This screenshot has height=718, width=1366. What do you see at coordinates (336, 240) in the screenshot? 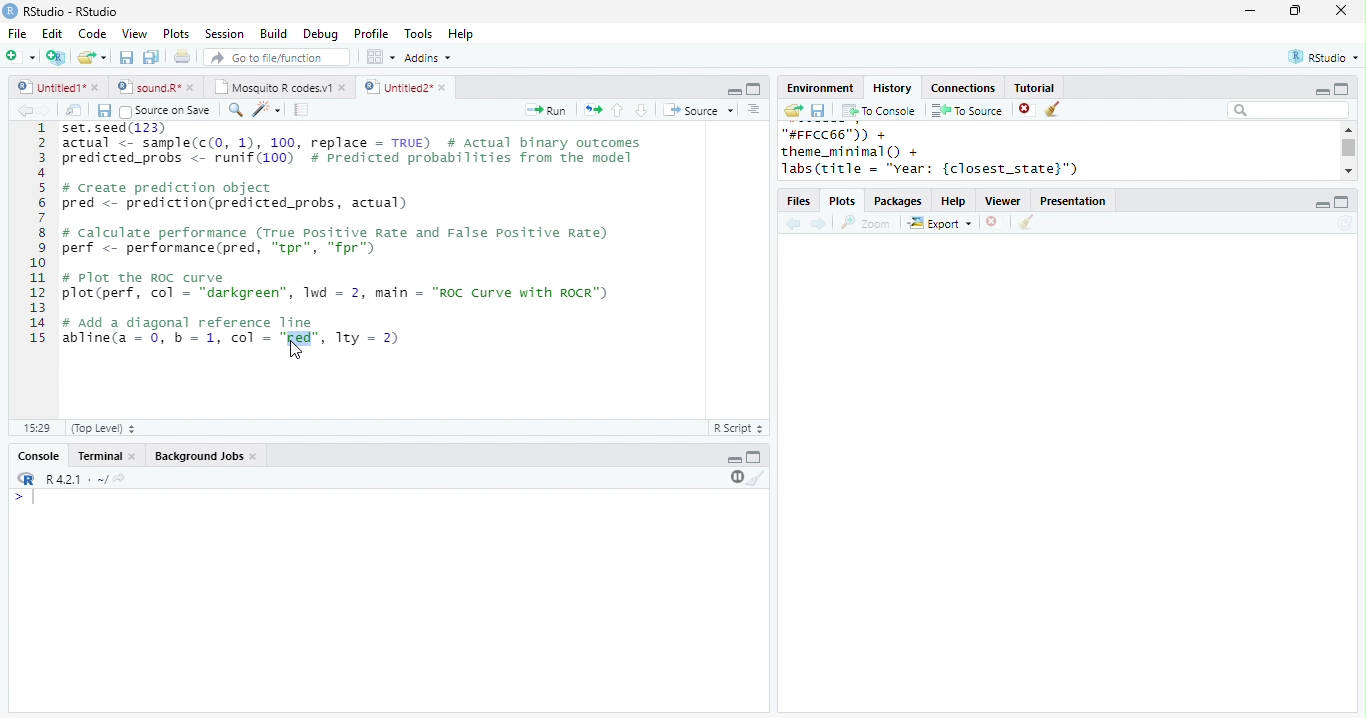
I see `# calculate performance (True Positive Rate and False Positive Rate)
perf <- performance(pred, “tpr", “fpr")` at bounding box center [336, 240].